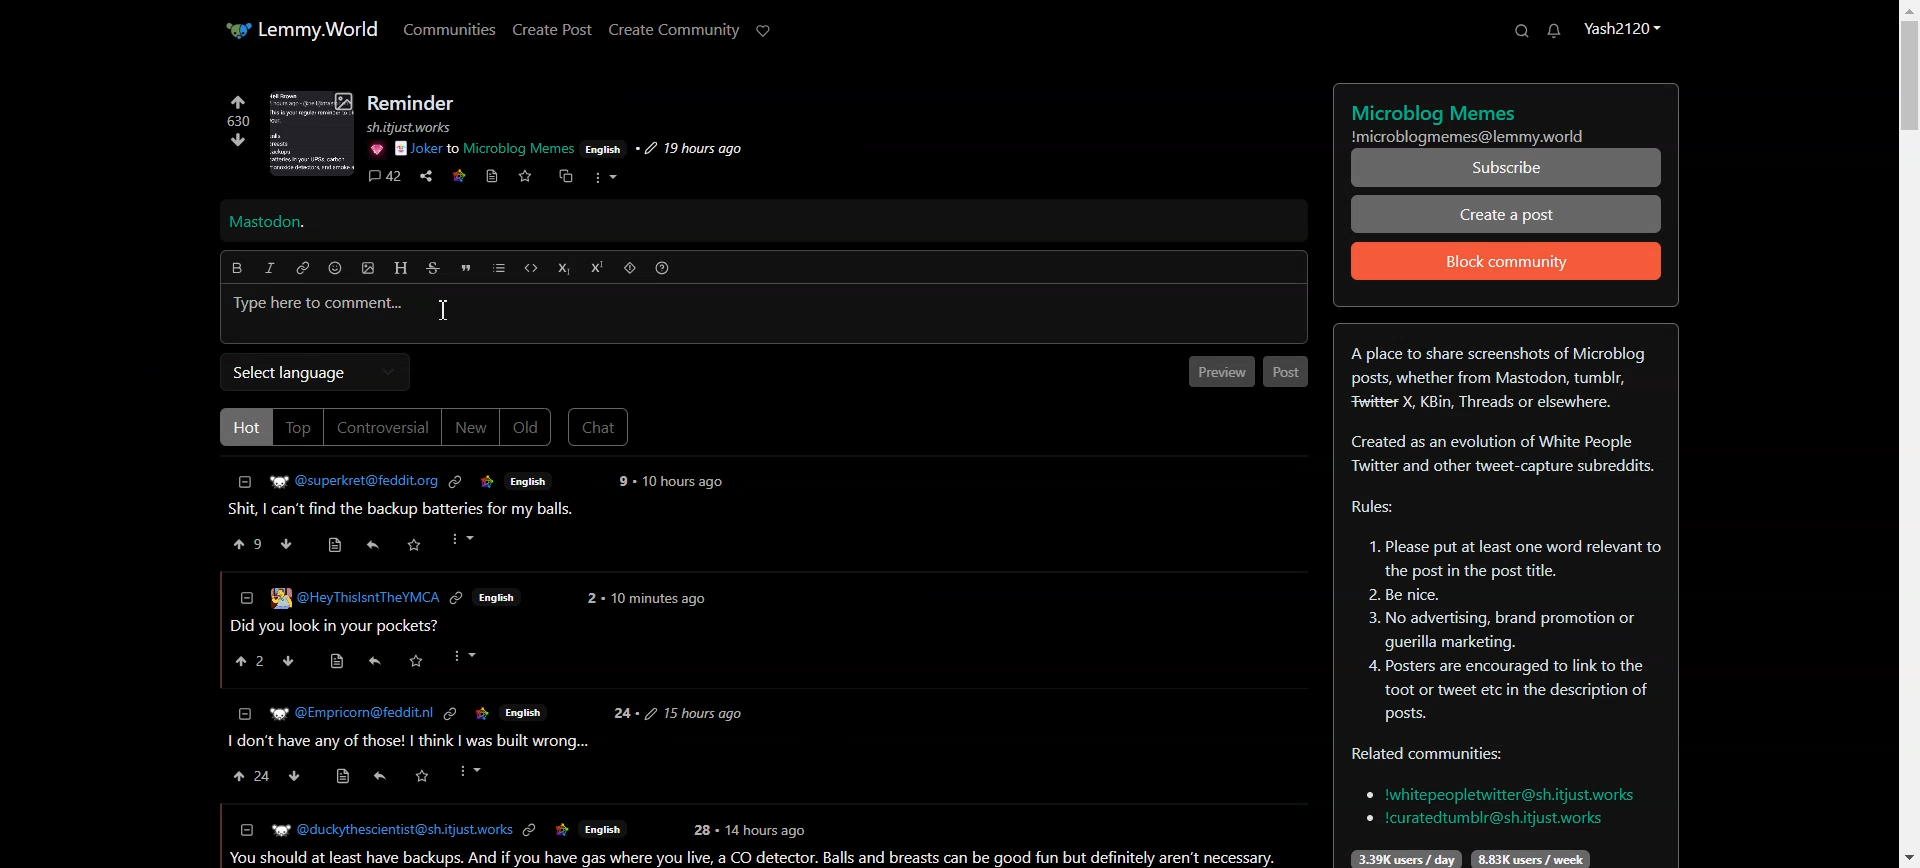 The width and height of the screenshot is (1920, 868). I want to click on , so click(488, 482).